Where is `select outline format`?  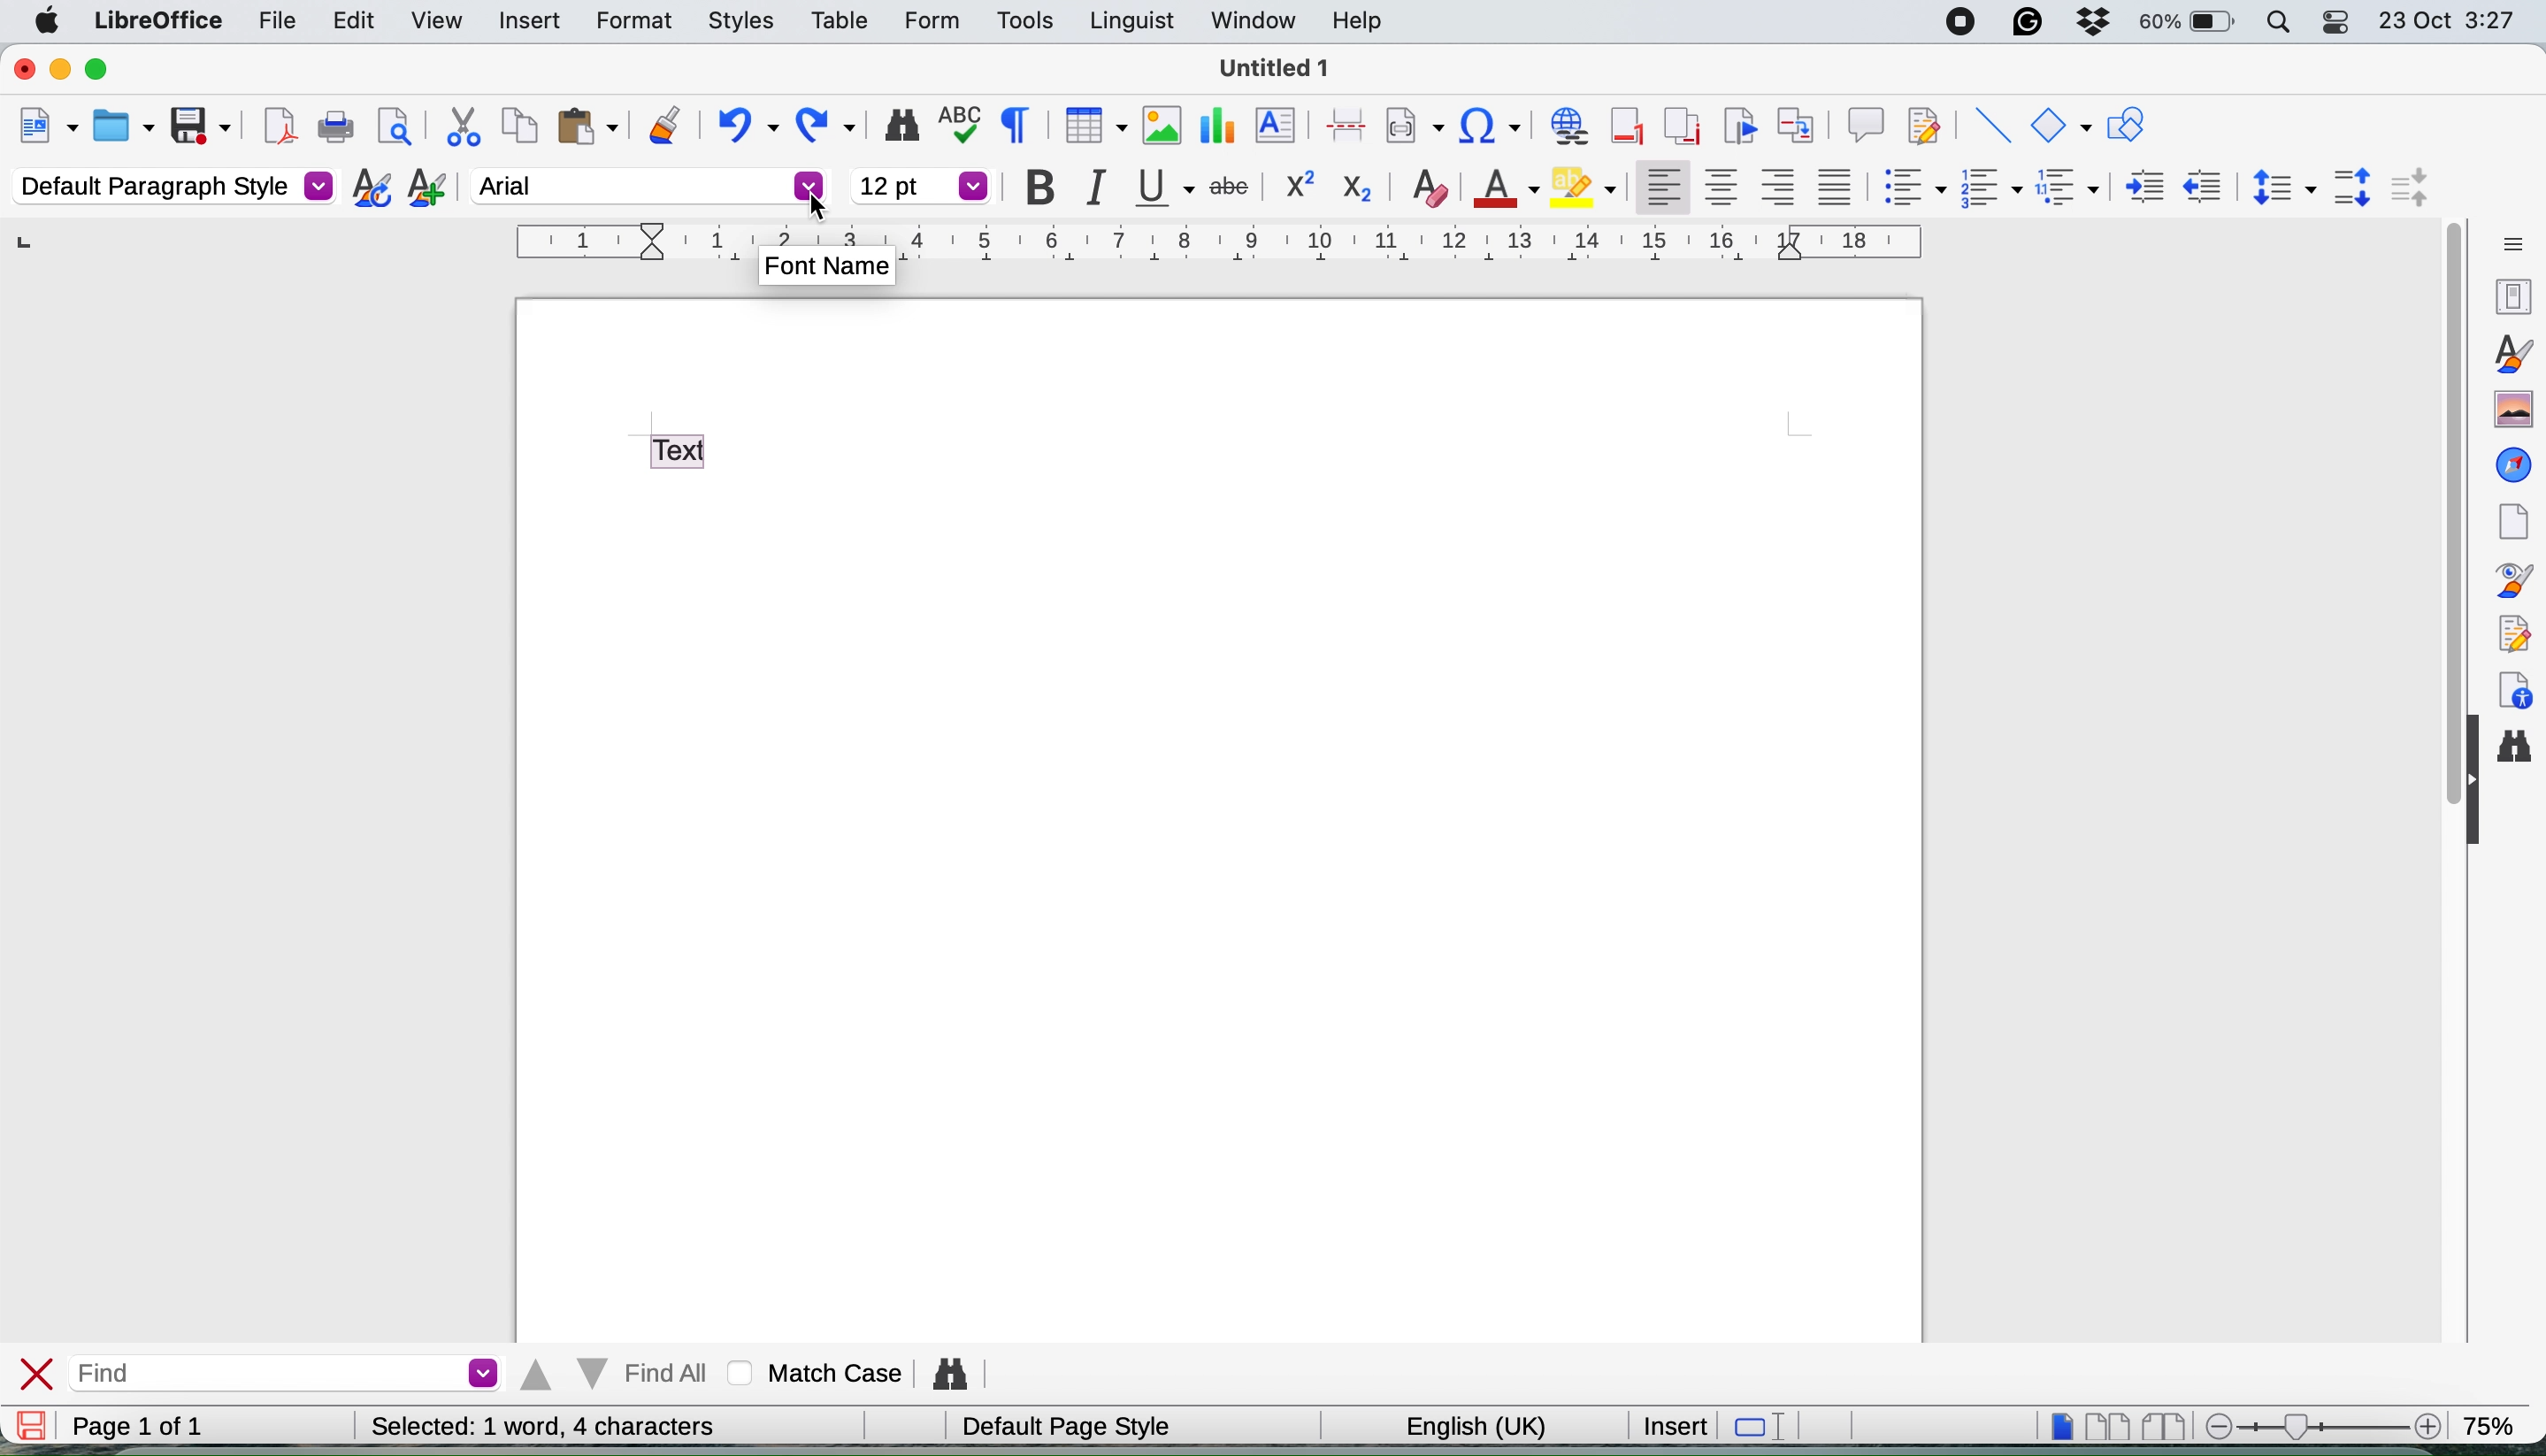
select outline format is located at coordinates (2068, 188).